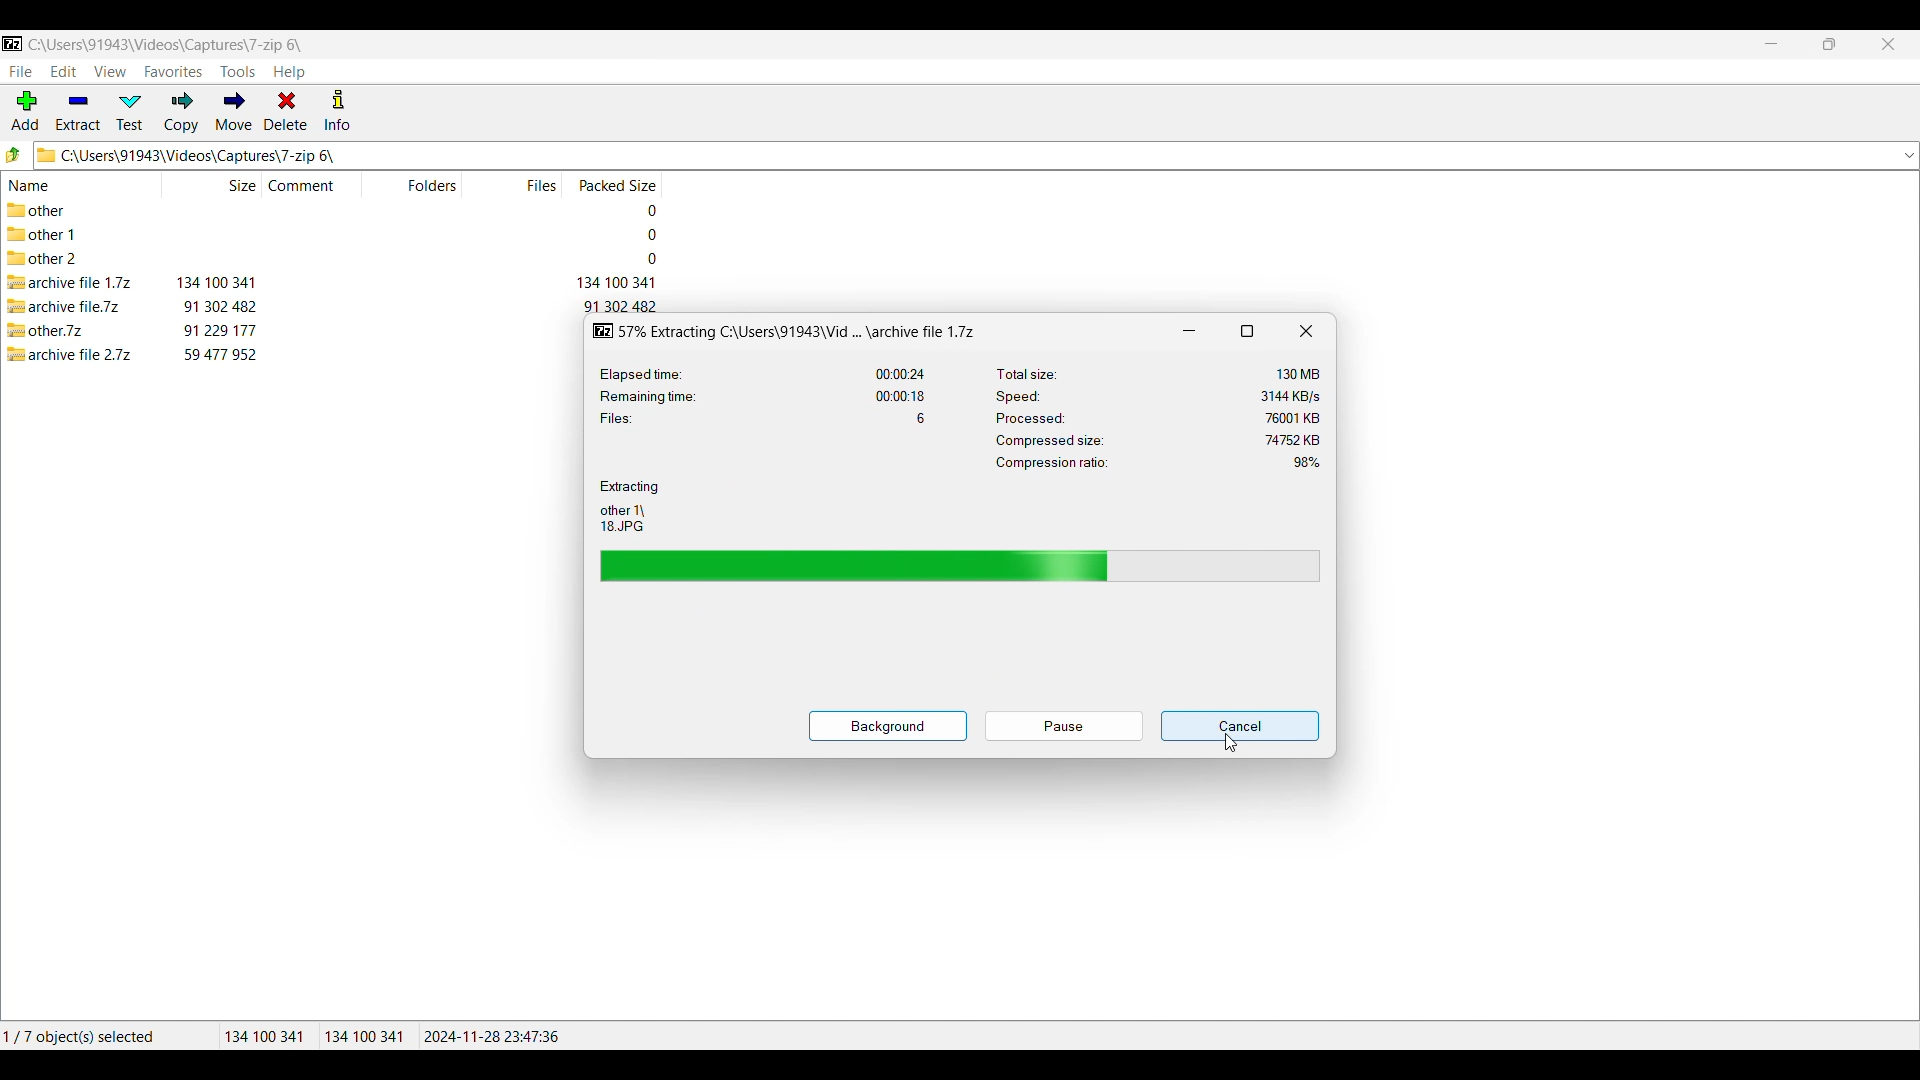  What do you see at coordinates (69, 306) in the screenshot?
I see `archive file.7z` at bounding box center [69, 306].